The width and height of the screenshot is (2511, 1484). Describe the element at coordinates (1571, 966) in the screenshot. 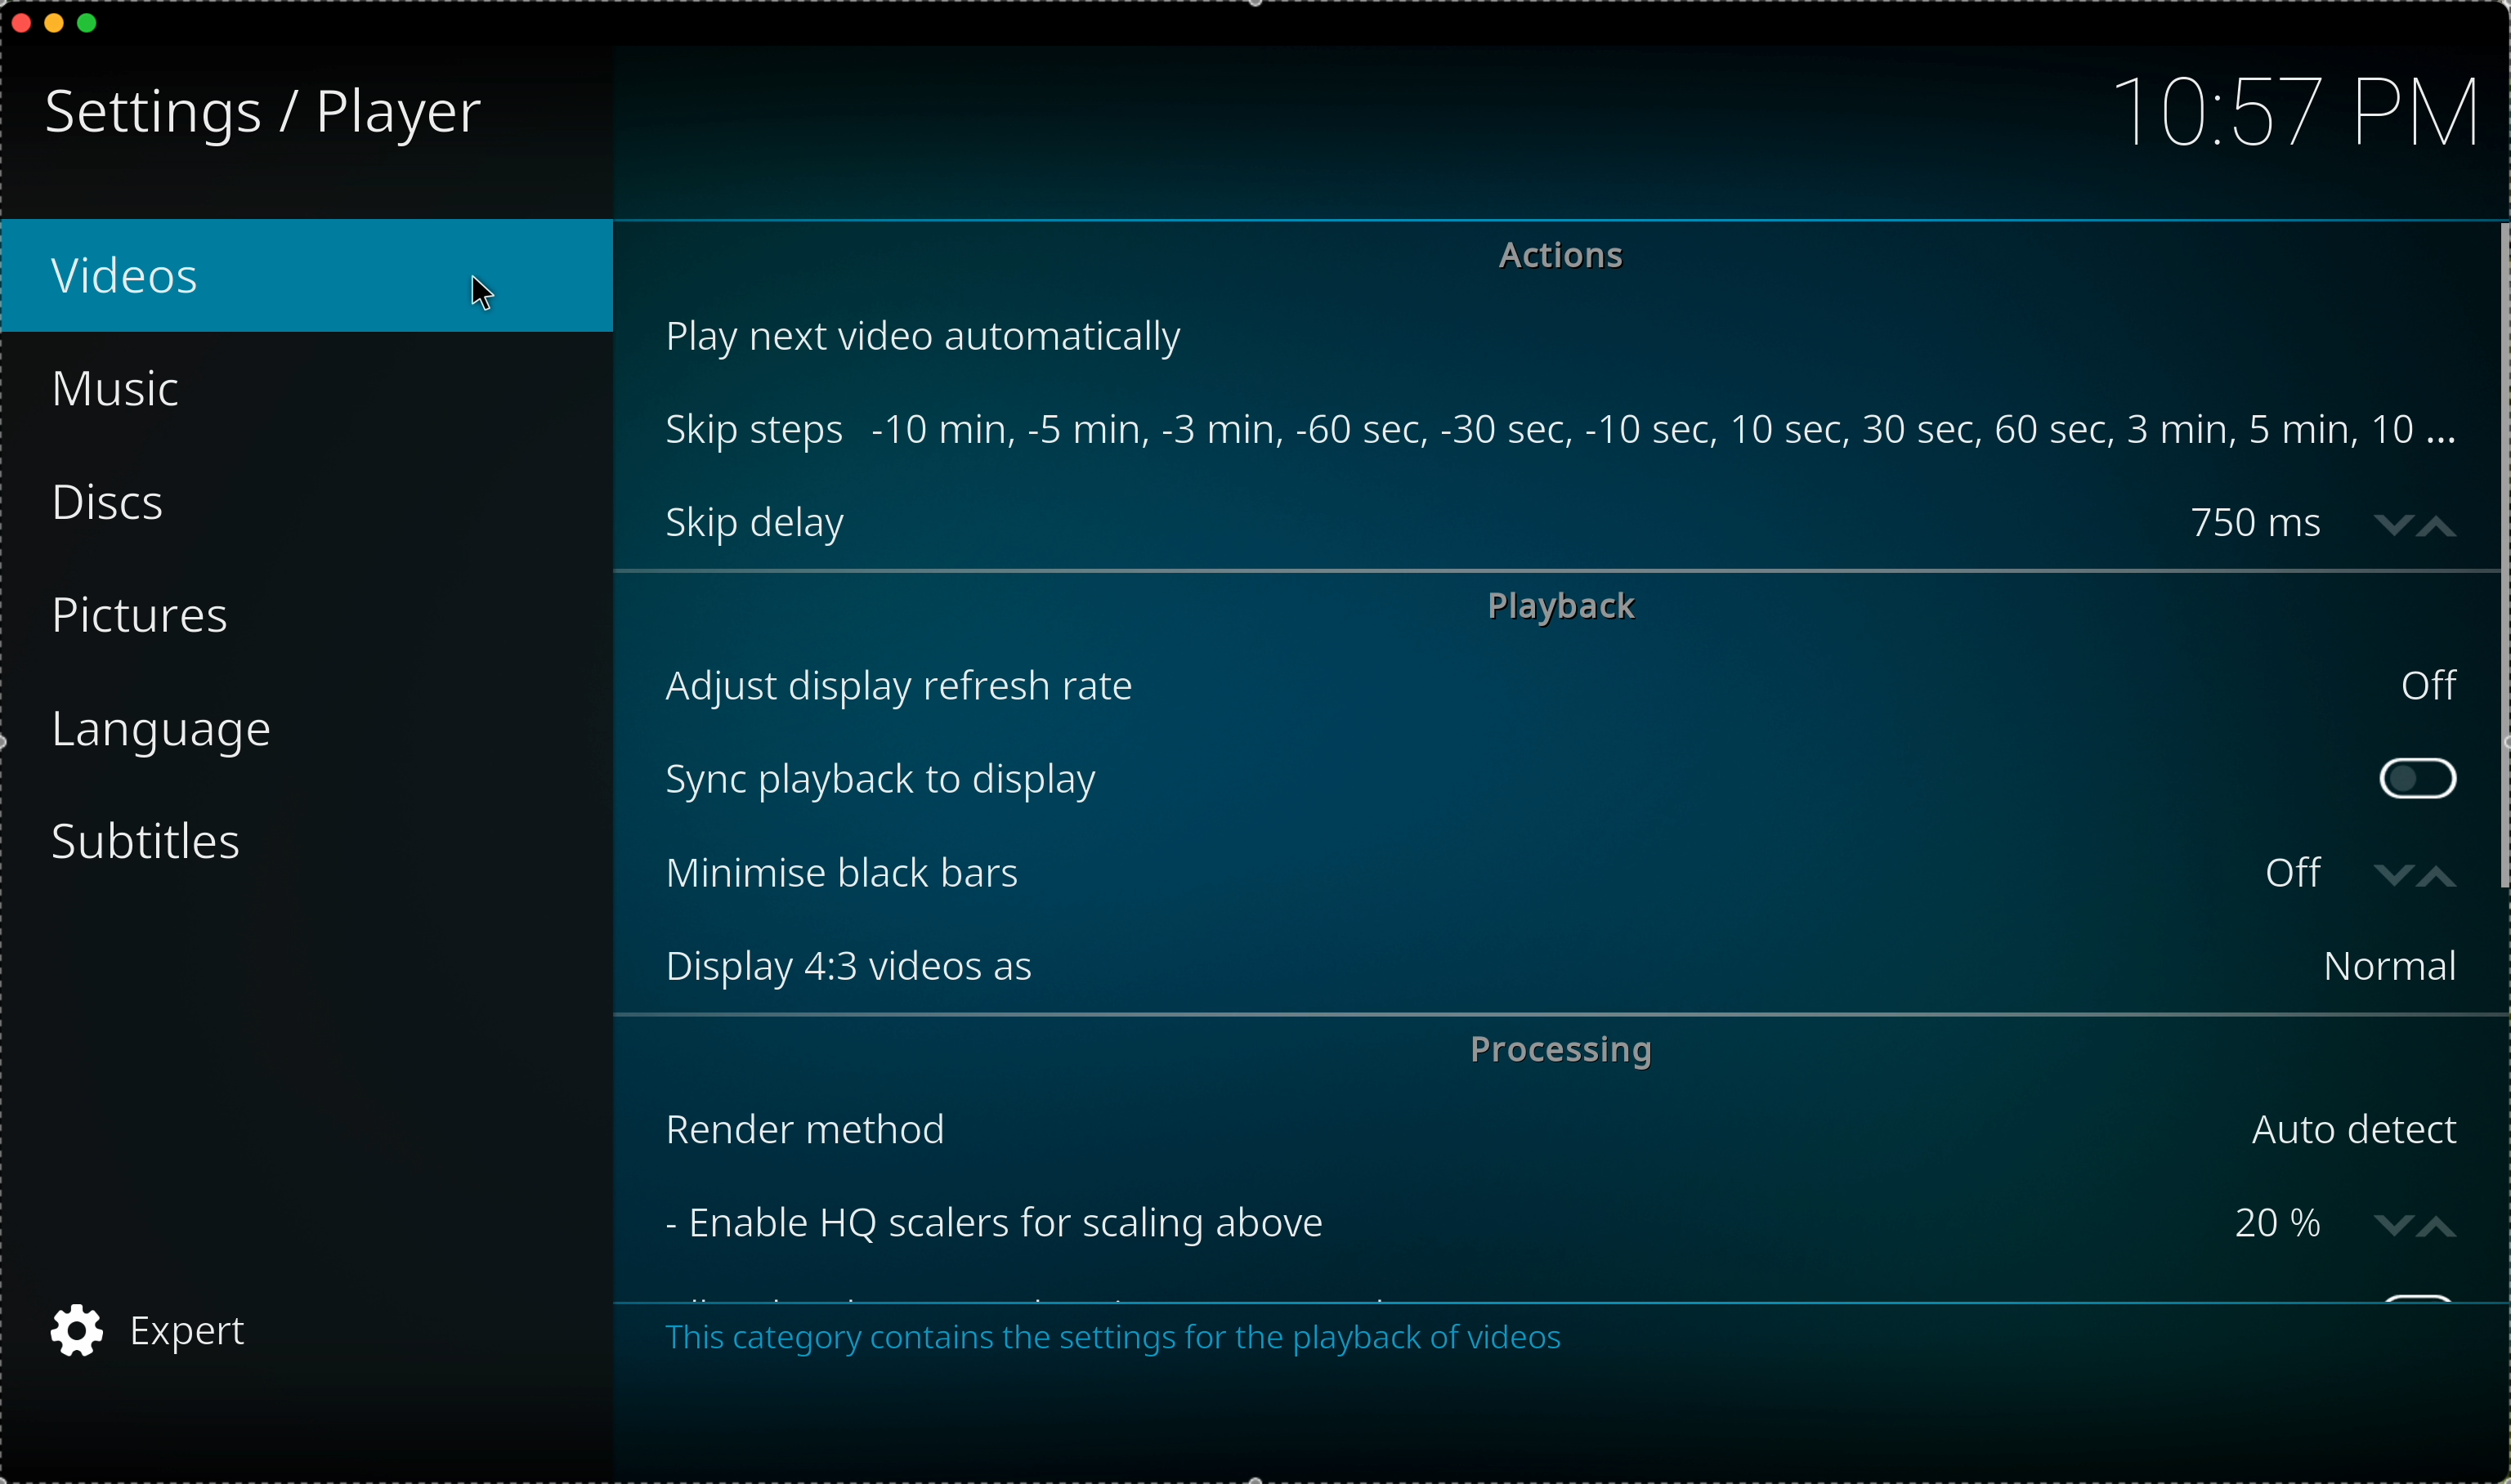

I see `display 4:3 videos as  Normal` at that location.